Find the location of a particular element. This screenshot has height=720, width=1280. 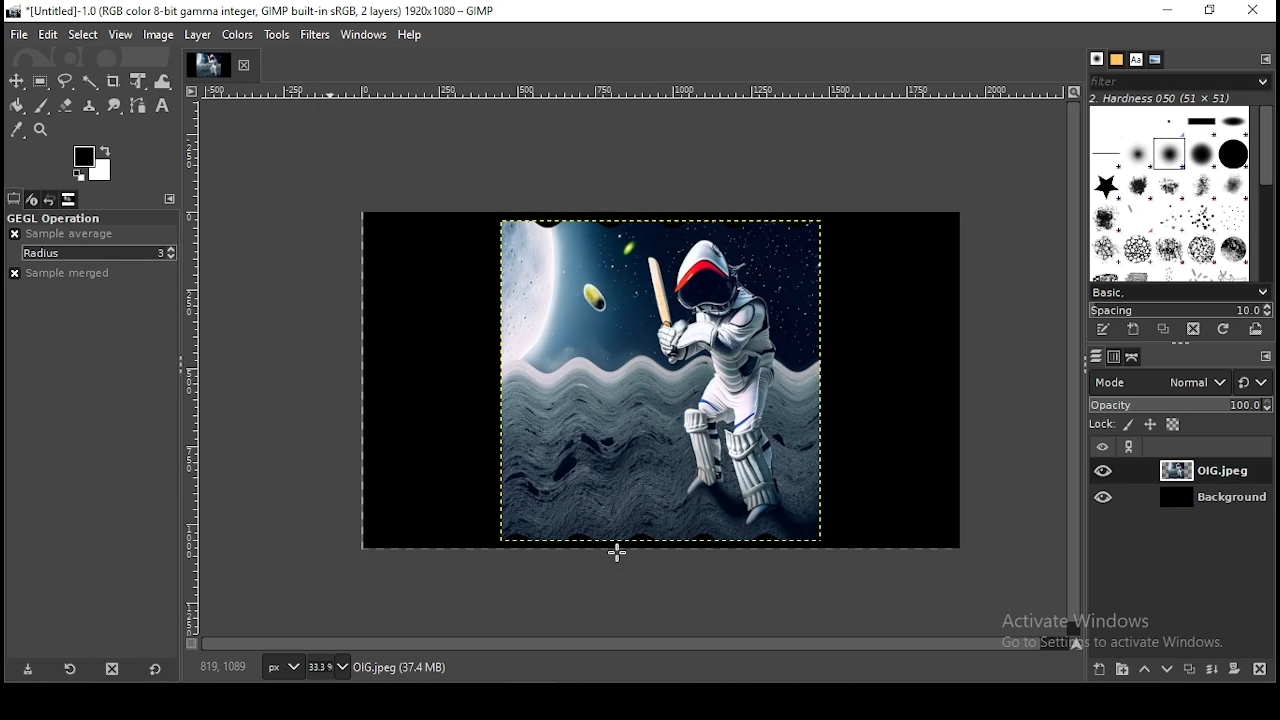

merge this layer is located at coordinates (1213, 670).